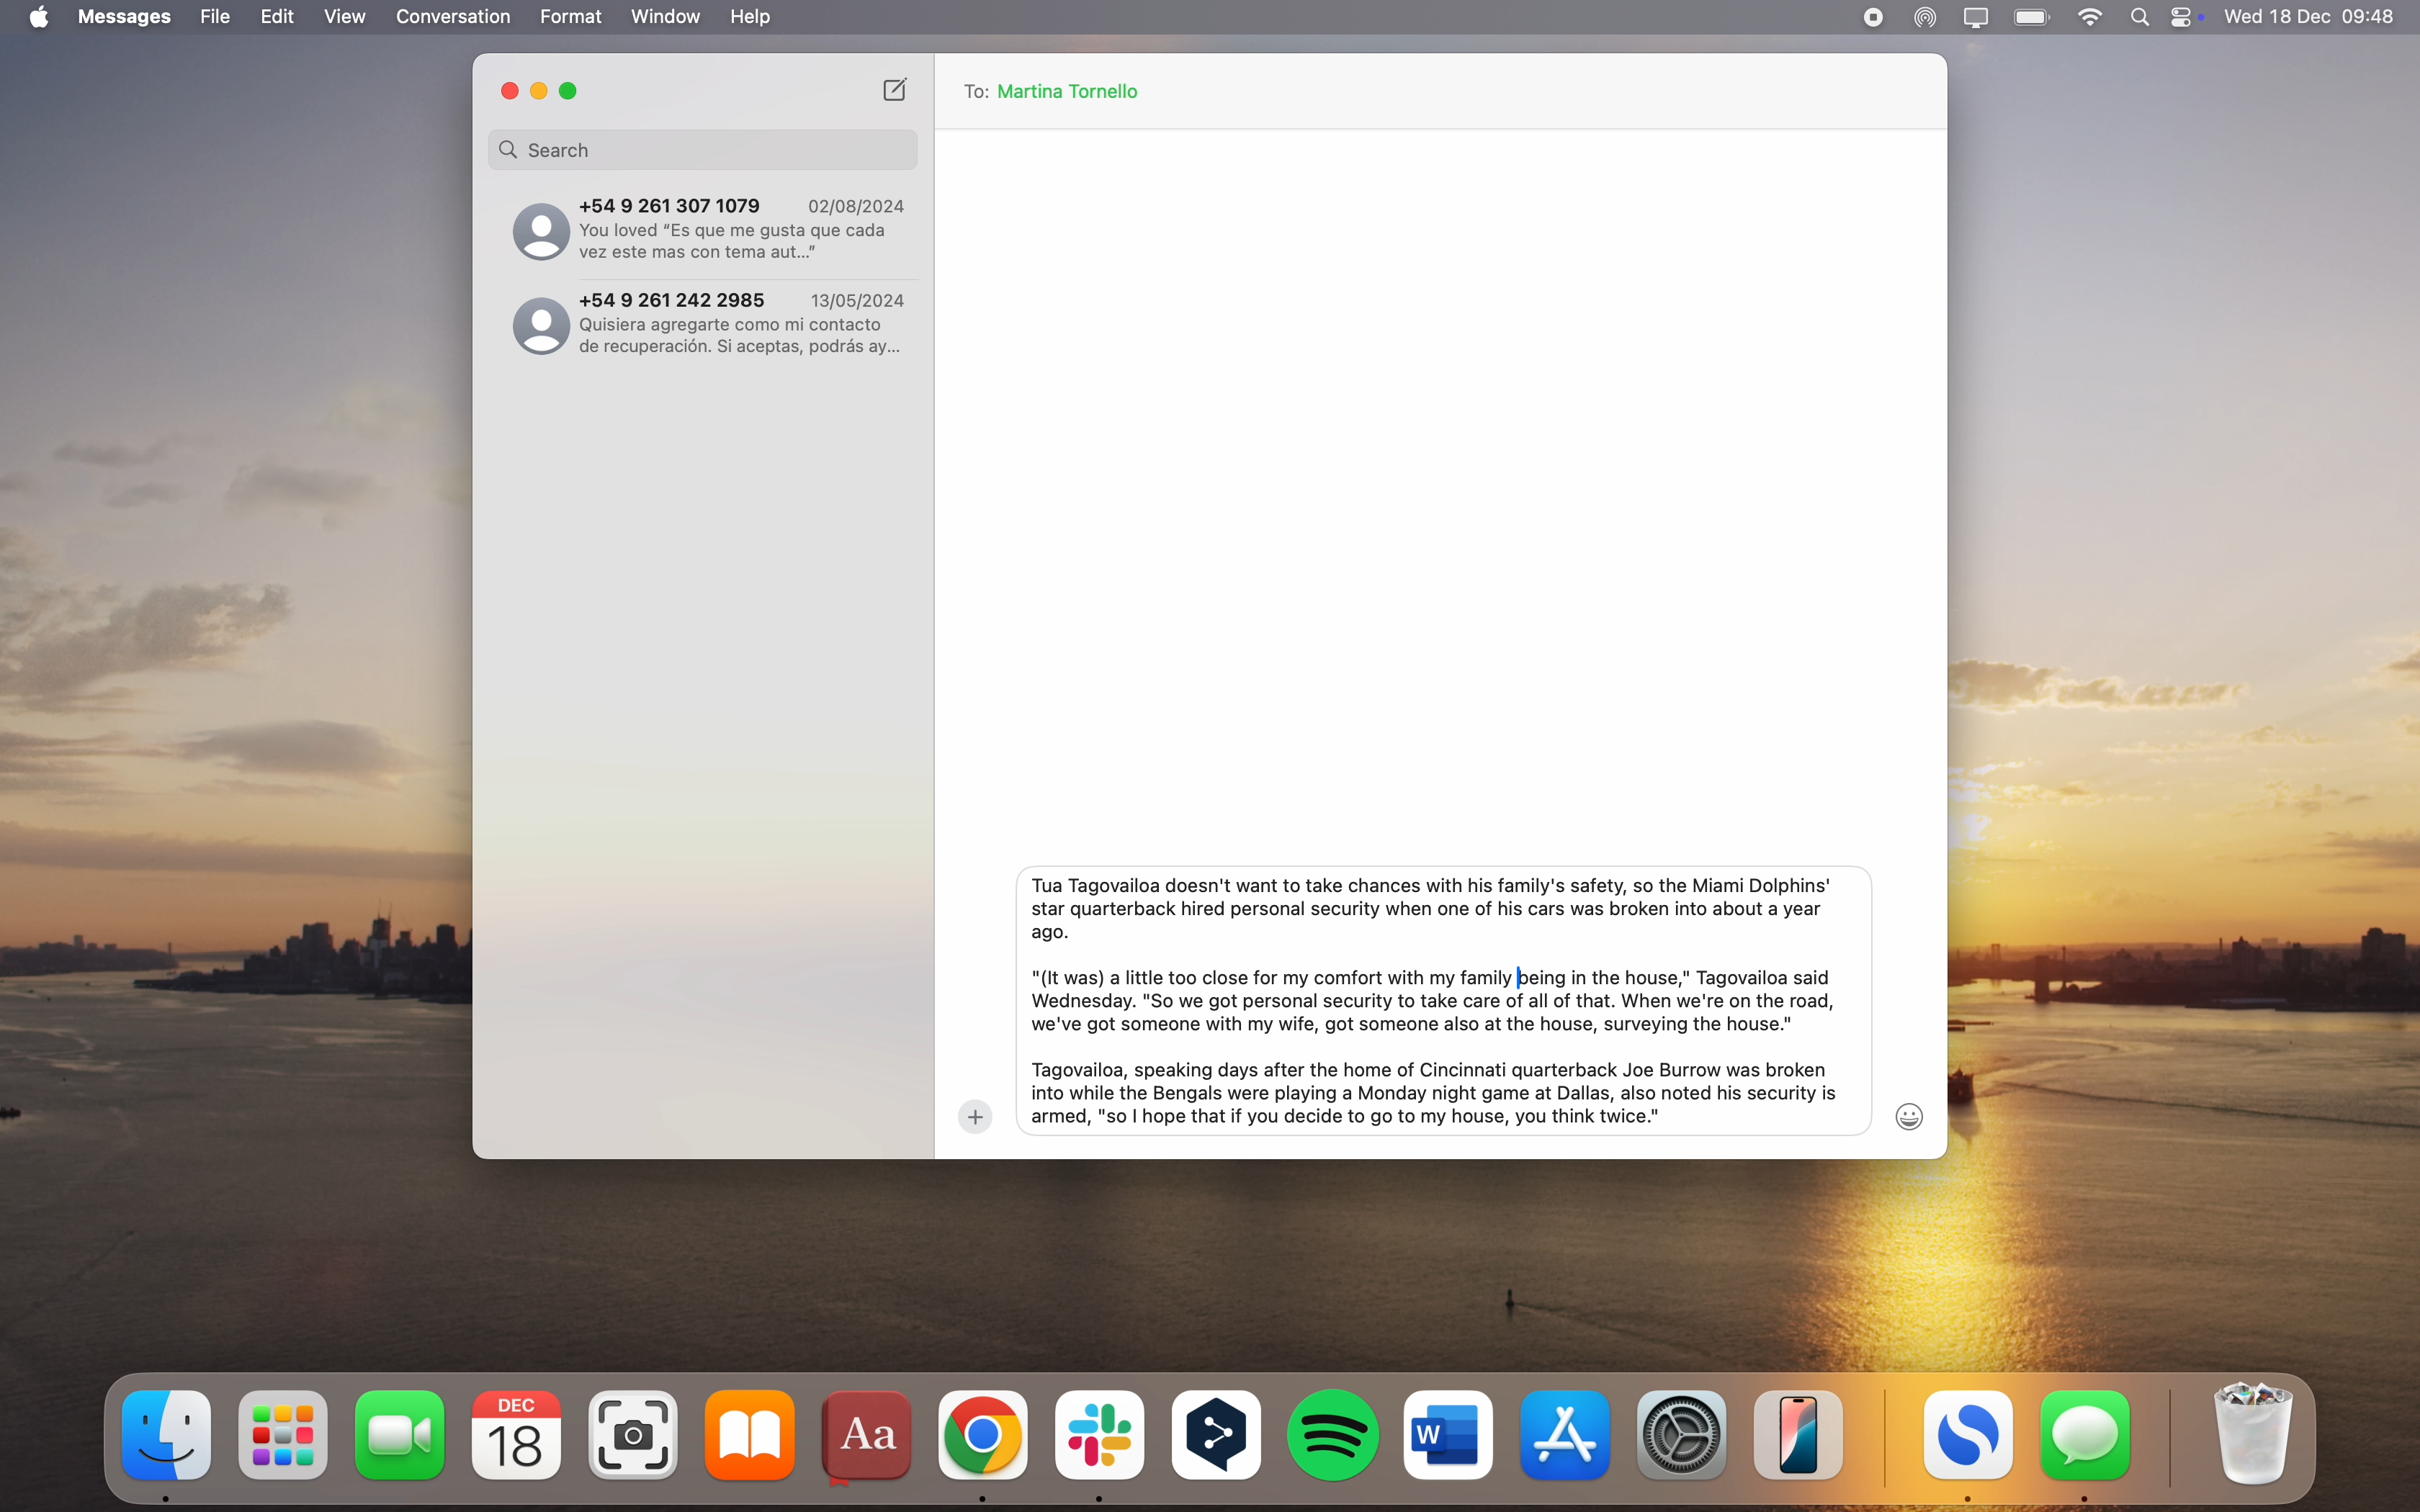 Image resolution: width=2420 pixels, height=1512 pixels. Describe the element at coordinates (2145, 17) in the screenshot. I see `spotlight search` at that location.